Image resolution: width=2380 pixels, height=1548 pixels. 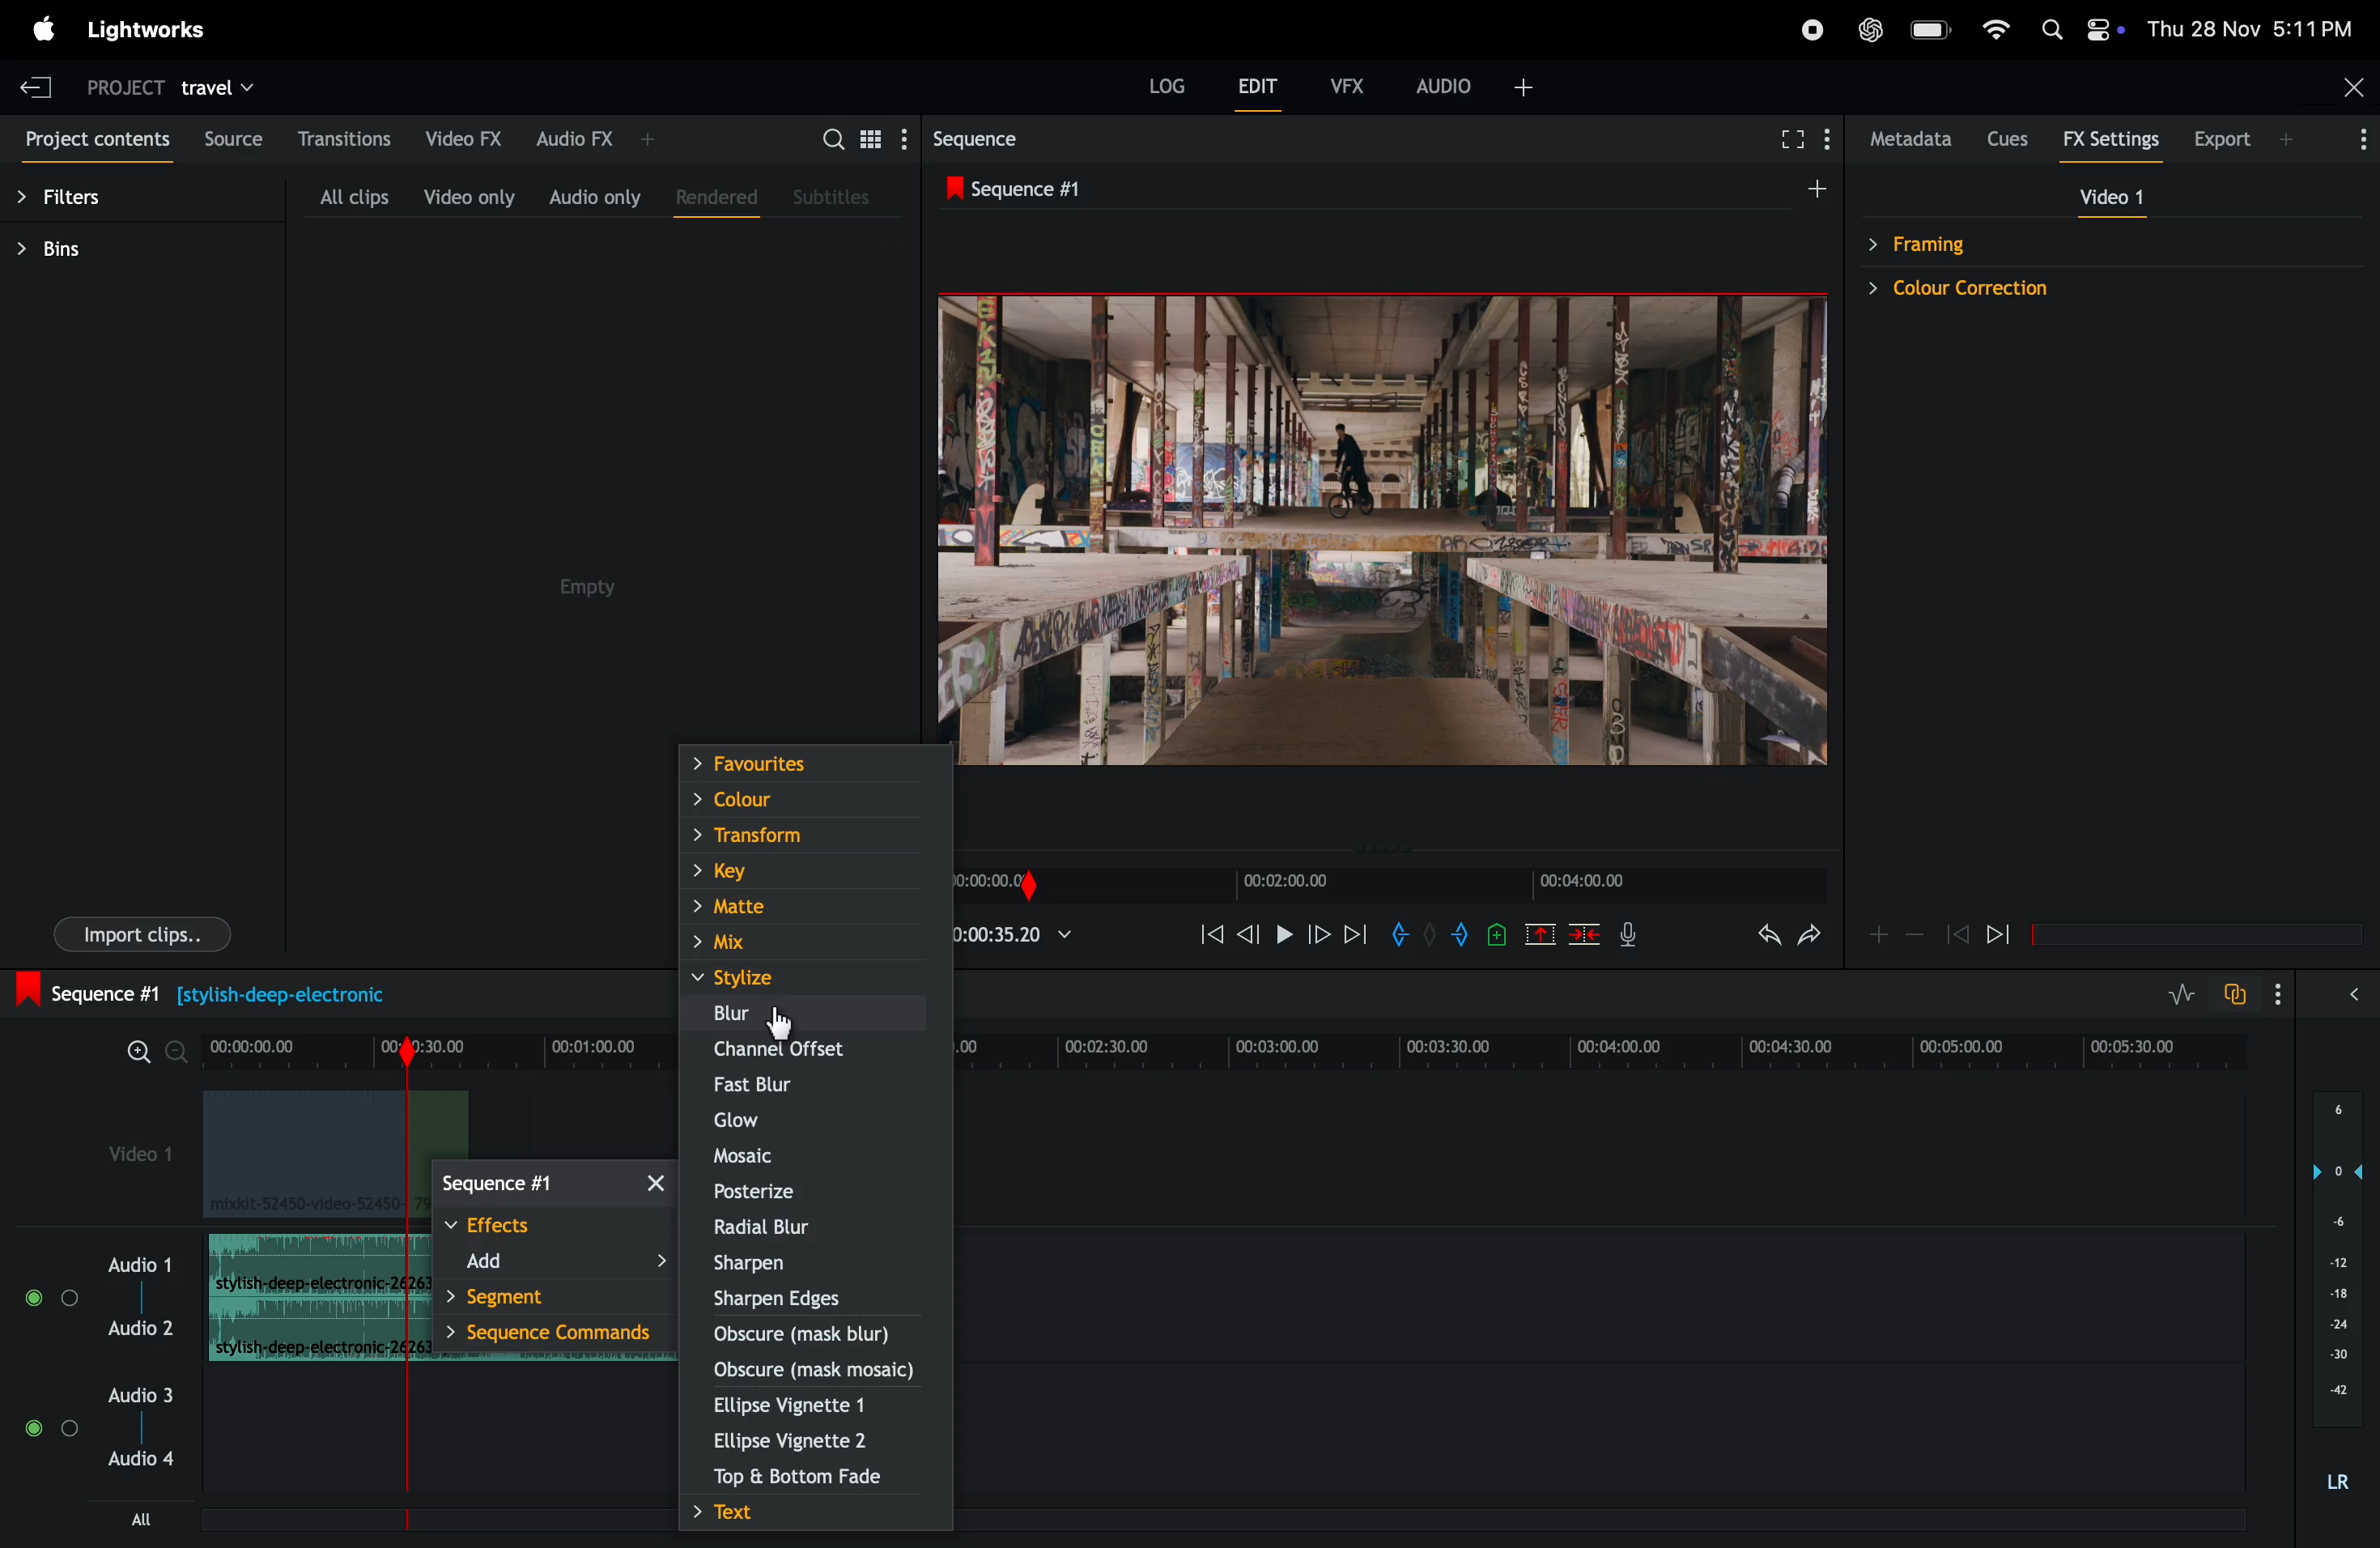 I want to click on audio fx, so click(x=609, y=133).